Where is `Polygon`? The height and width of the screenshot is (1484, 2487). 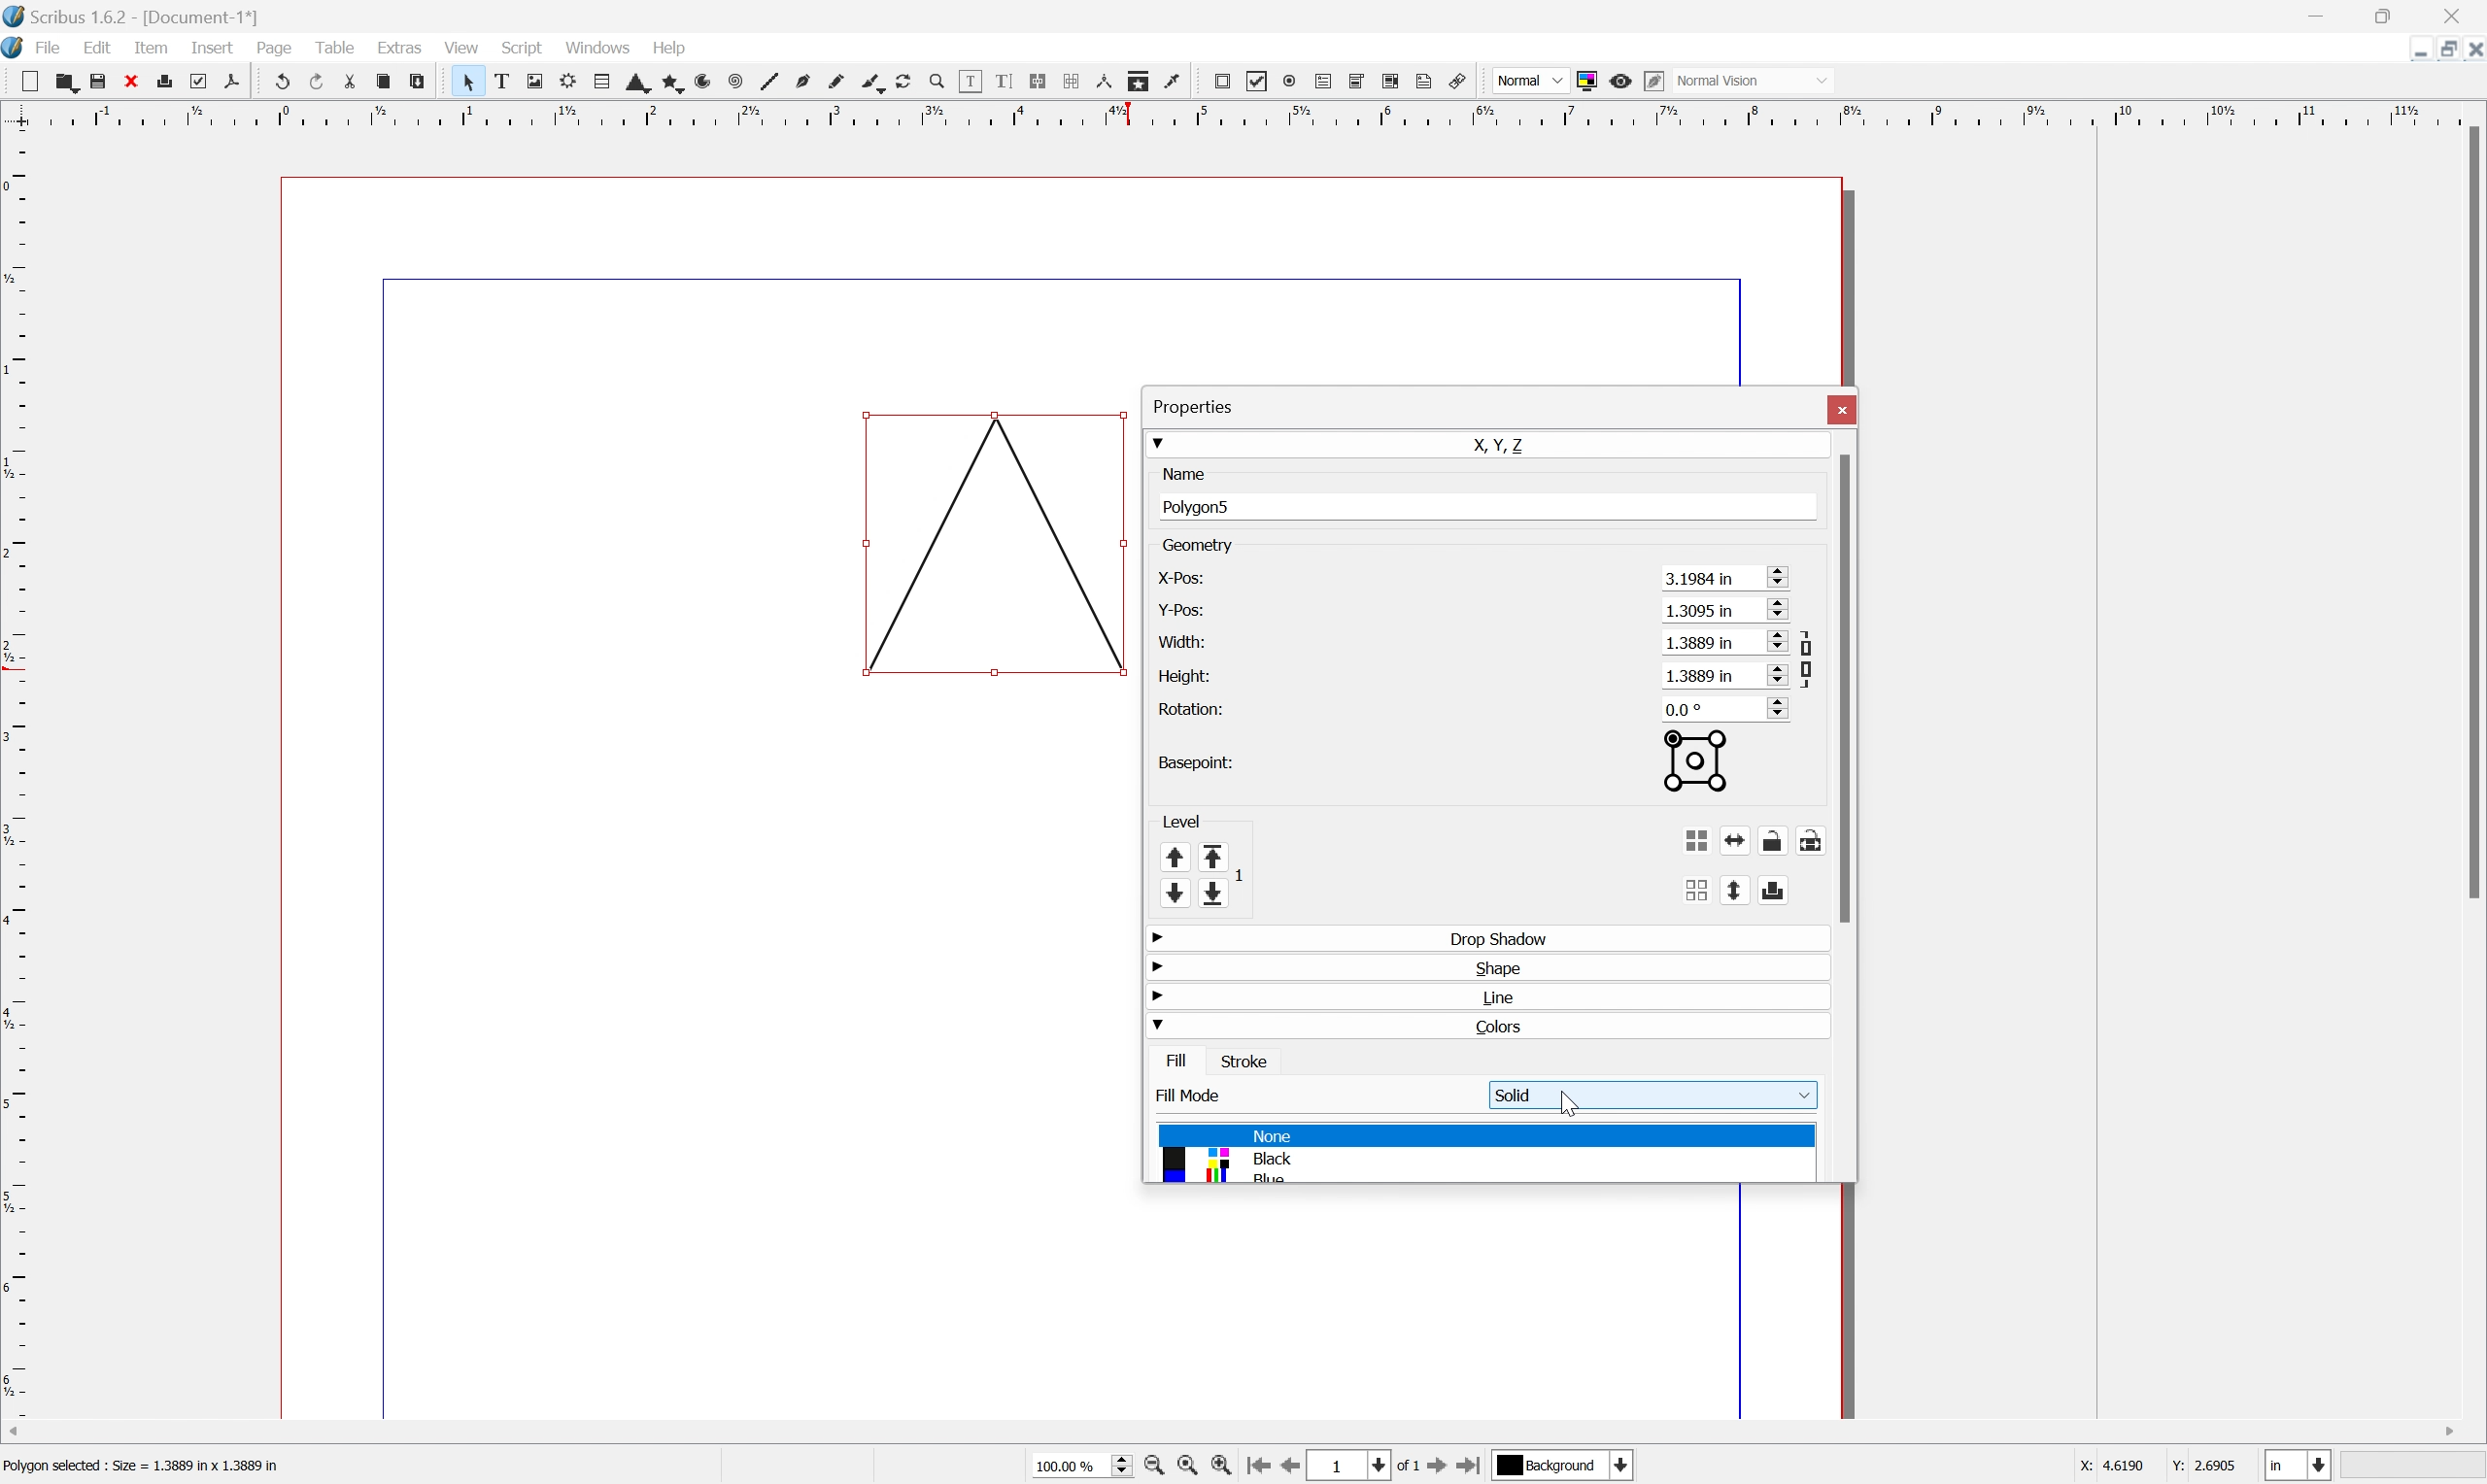 Polygon is located at coordinates (664, 83).